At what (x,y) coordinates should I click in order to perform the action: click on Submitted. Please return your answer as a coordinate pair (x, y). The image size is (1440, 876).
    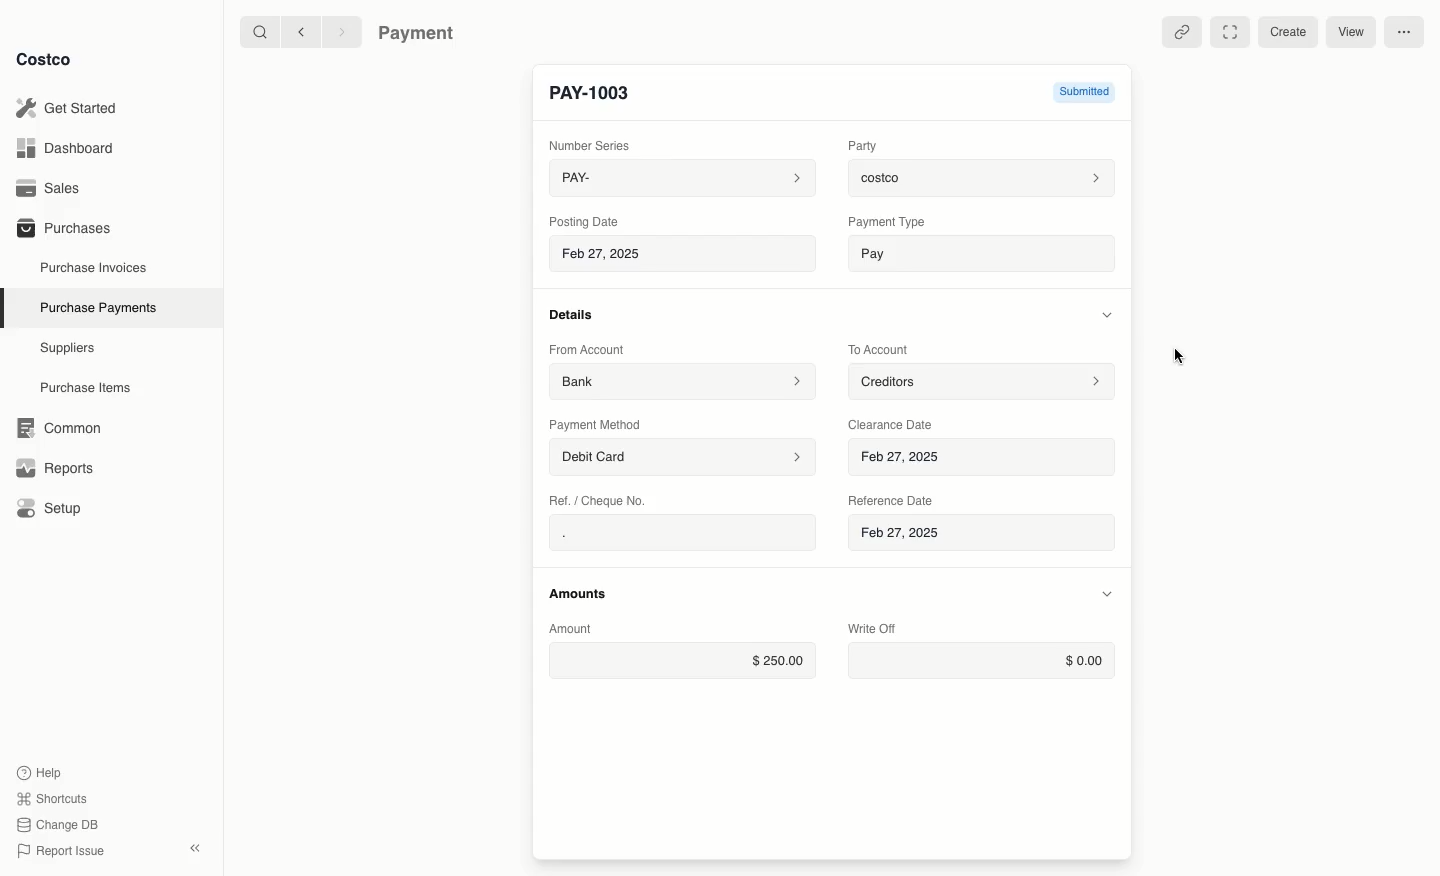
    Looking at the image, I should click on (1073, 92).